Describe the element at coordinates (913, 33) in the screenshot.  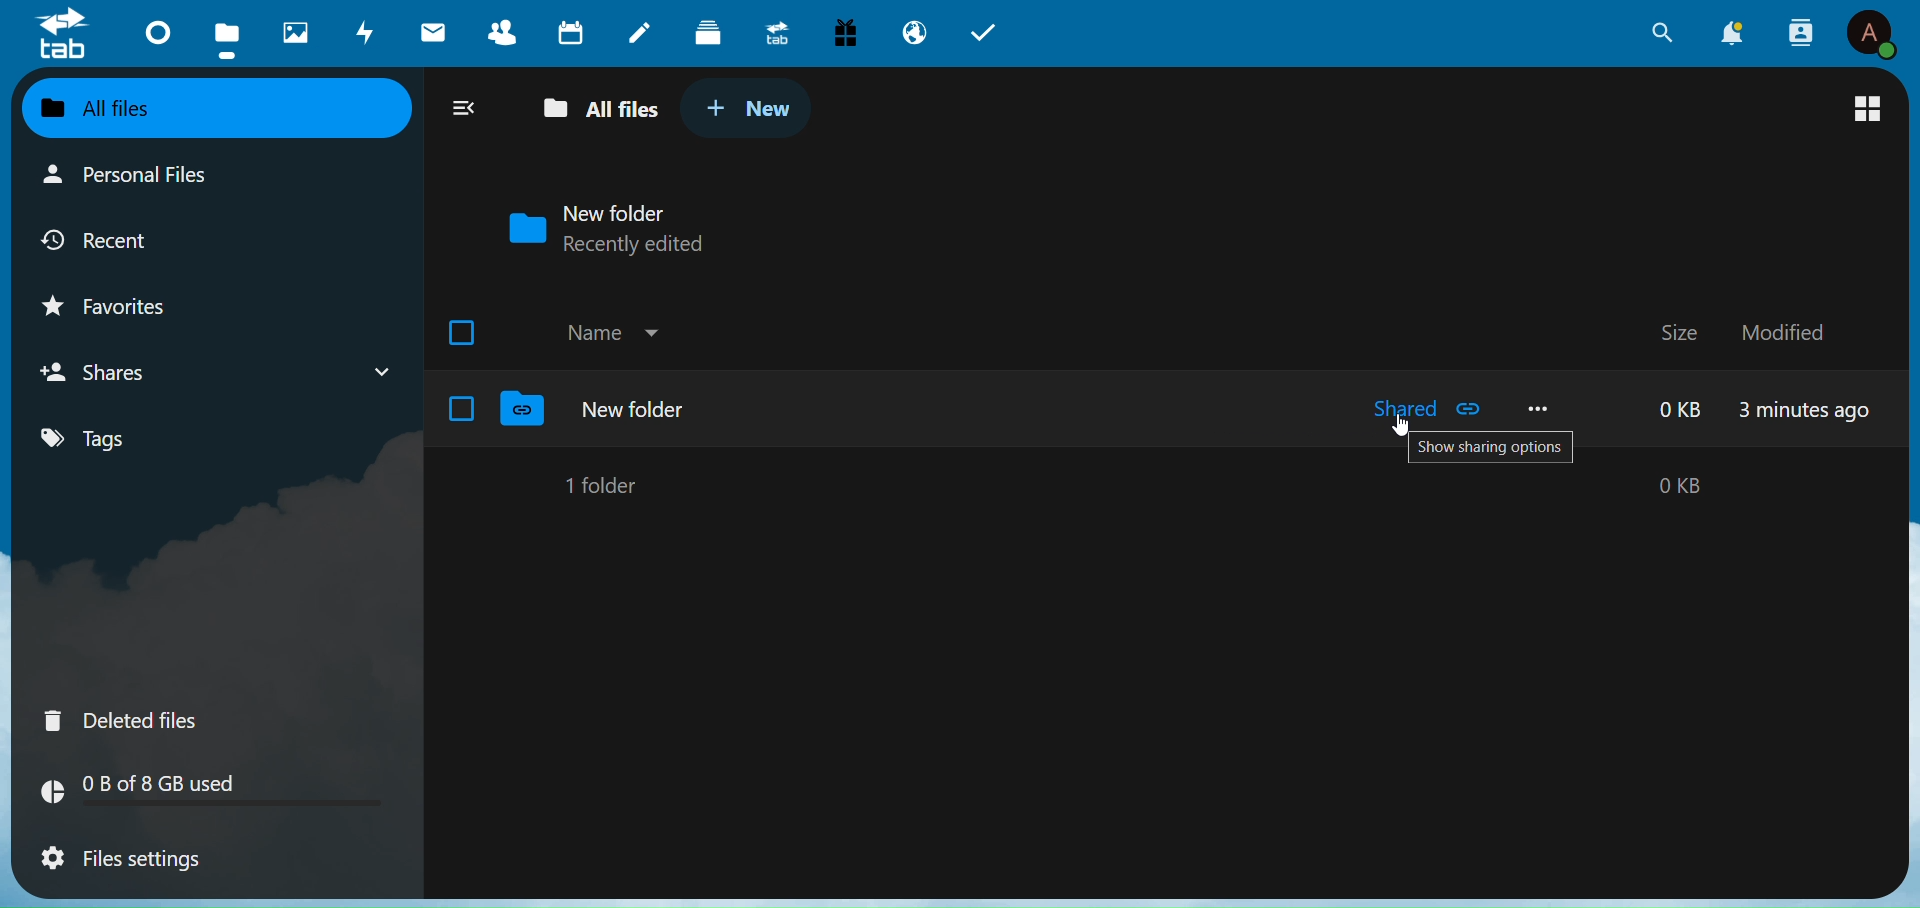
I see `Email Hosting` at that location.